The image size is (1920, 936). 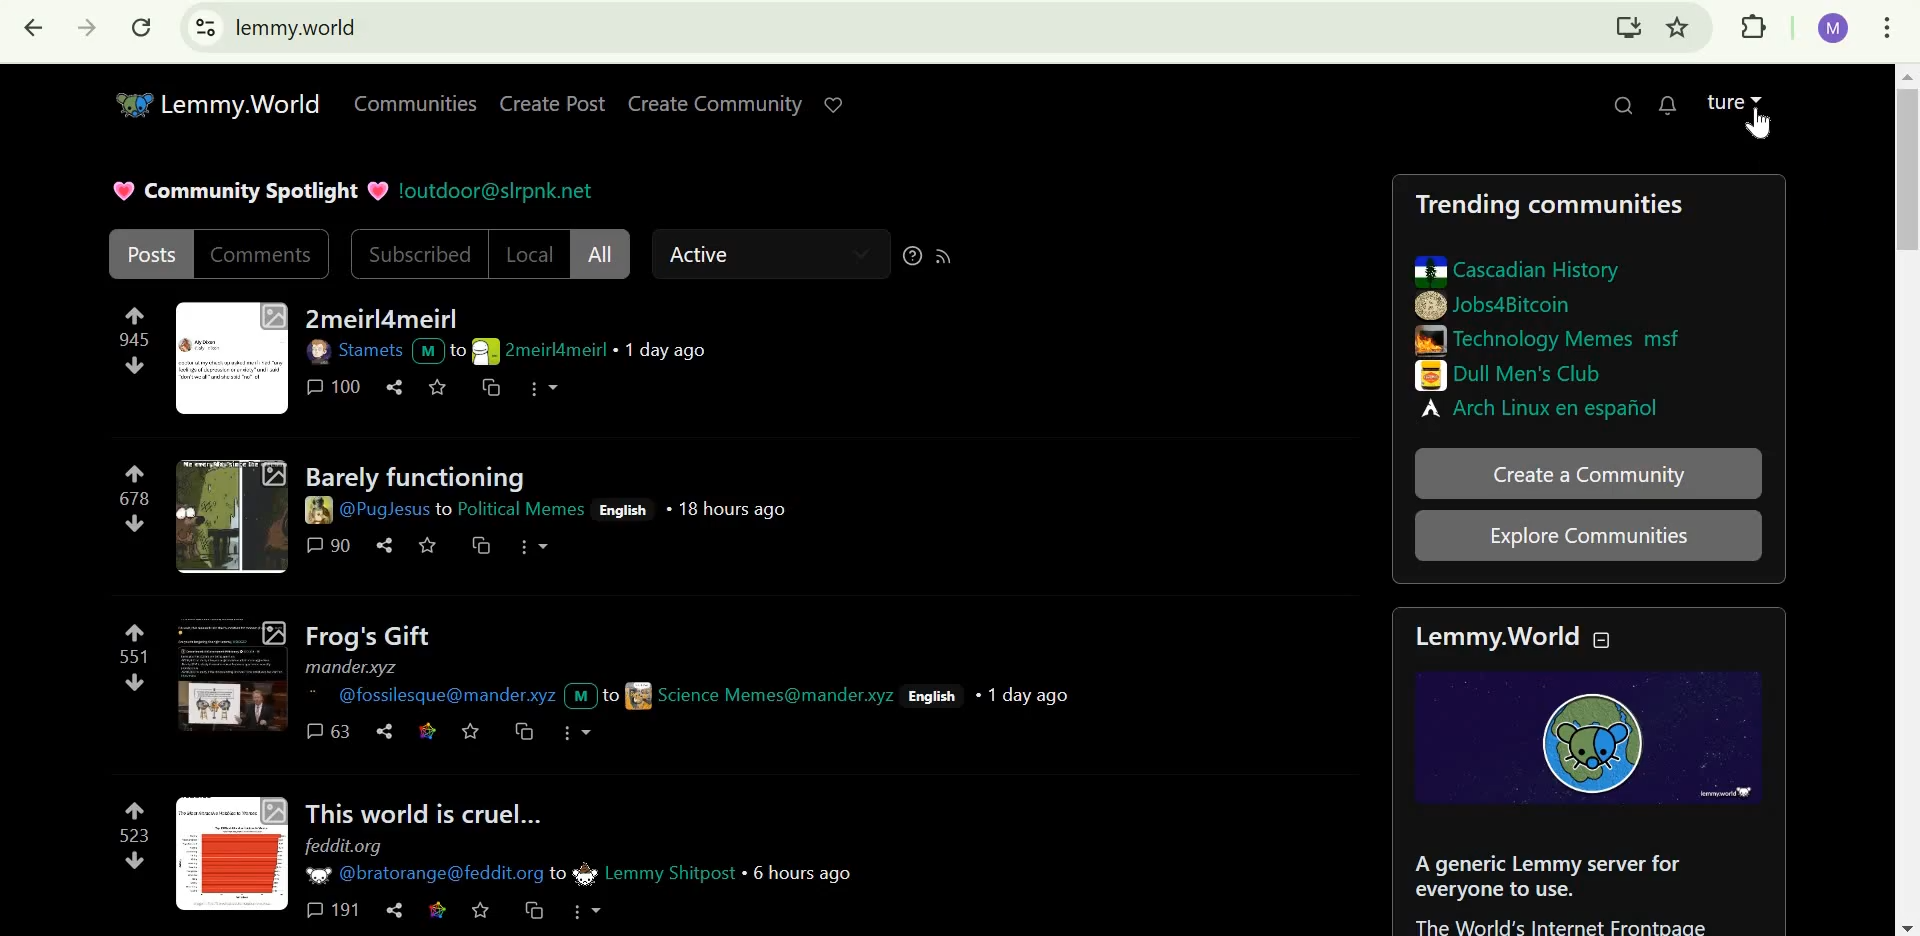 I want to click on click to go forward, hold to see history, so click(x=81, y=28).